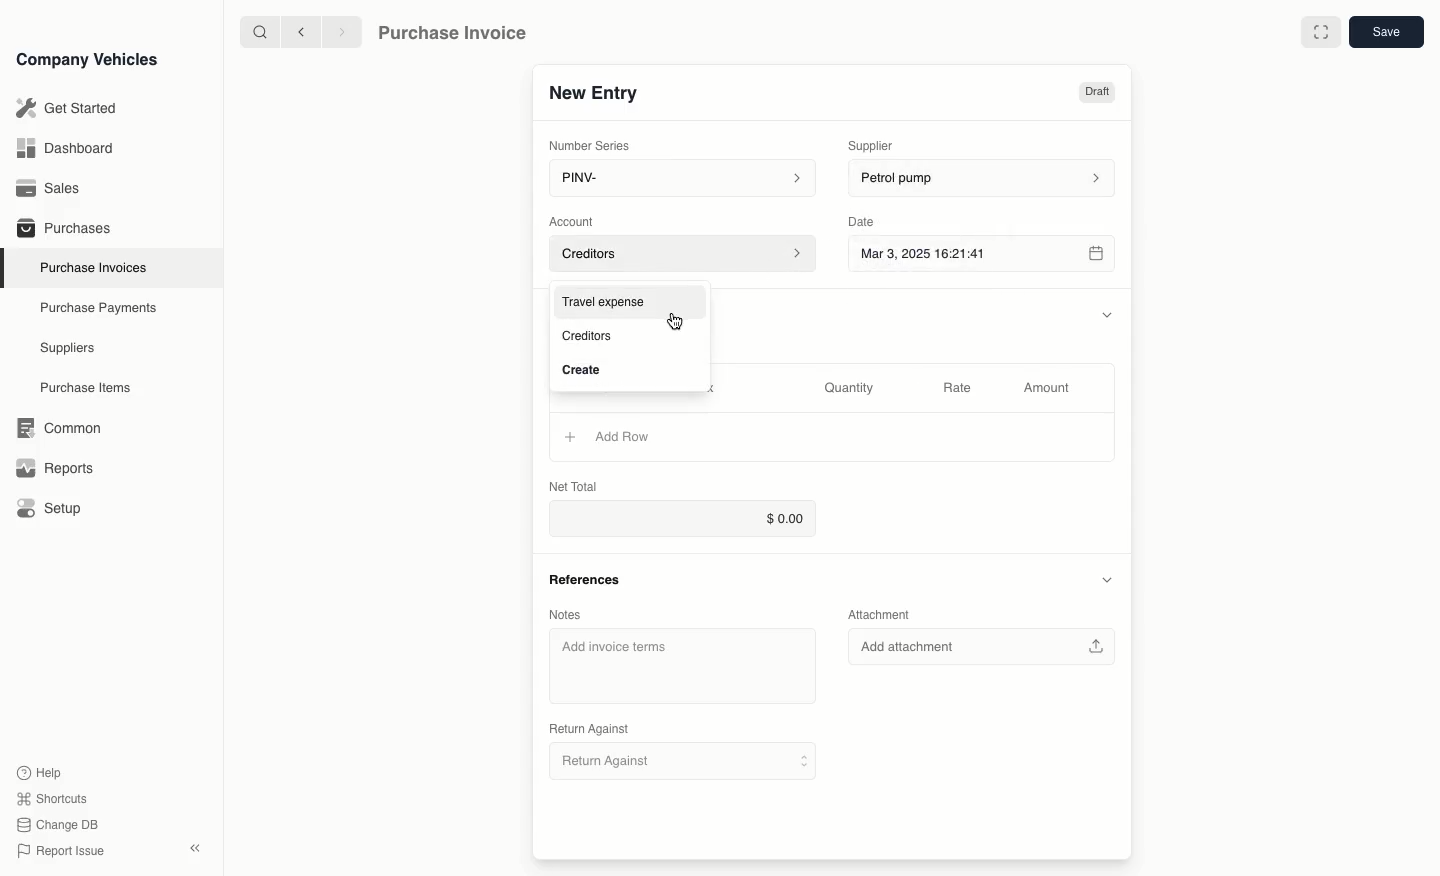  What do you see at coordinates (1108, 313) in the screenshot?
I see `collapse` at bounding box center [1108, 313].